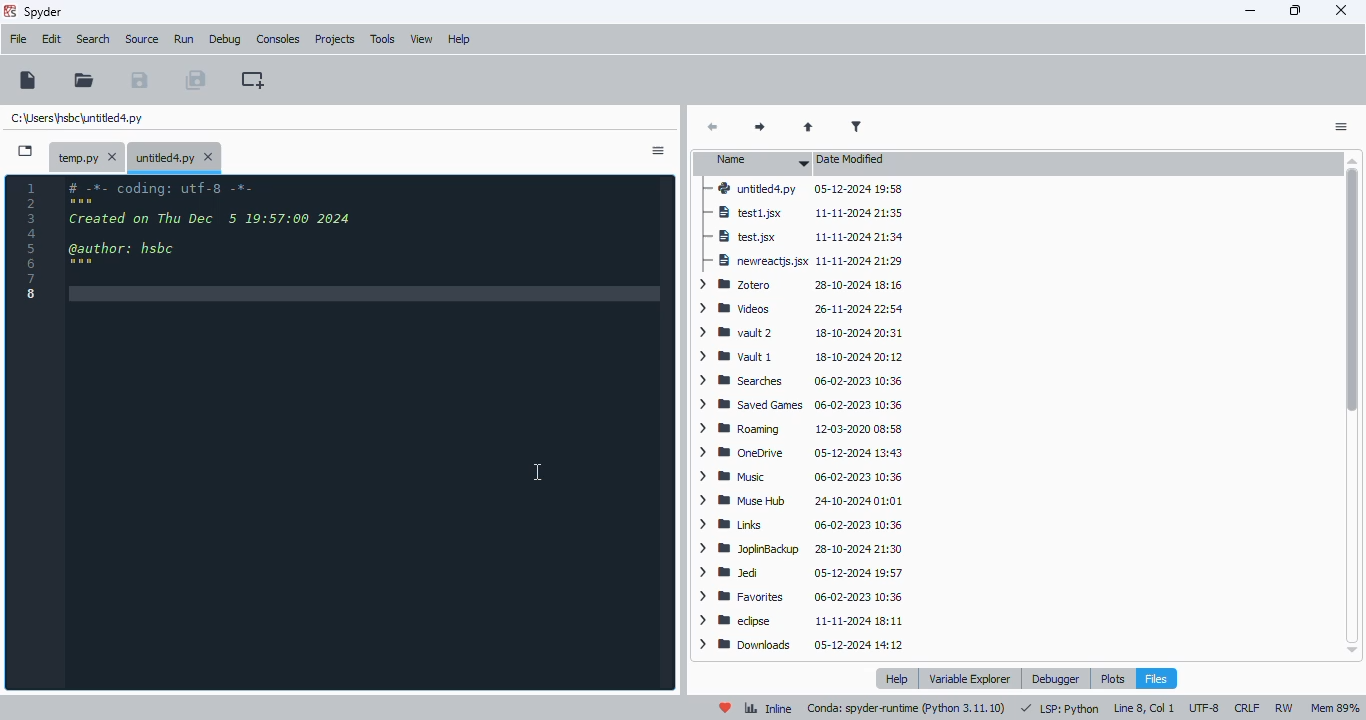 Image resolution: width=1366 pixels, height=720 pixels. Describe the element at coordinates (177, 157) in the screenshot. I see `untitled4.py` at that location.